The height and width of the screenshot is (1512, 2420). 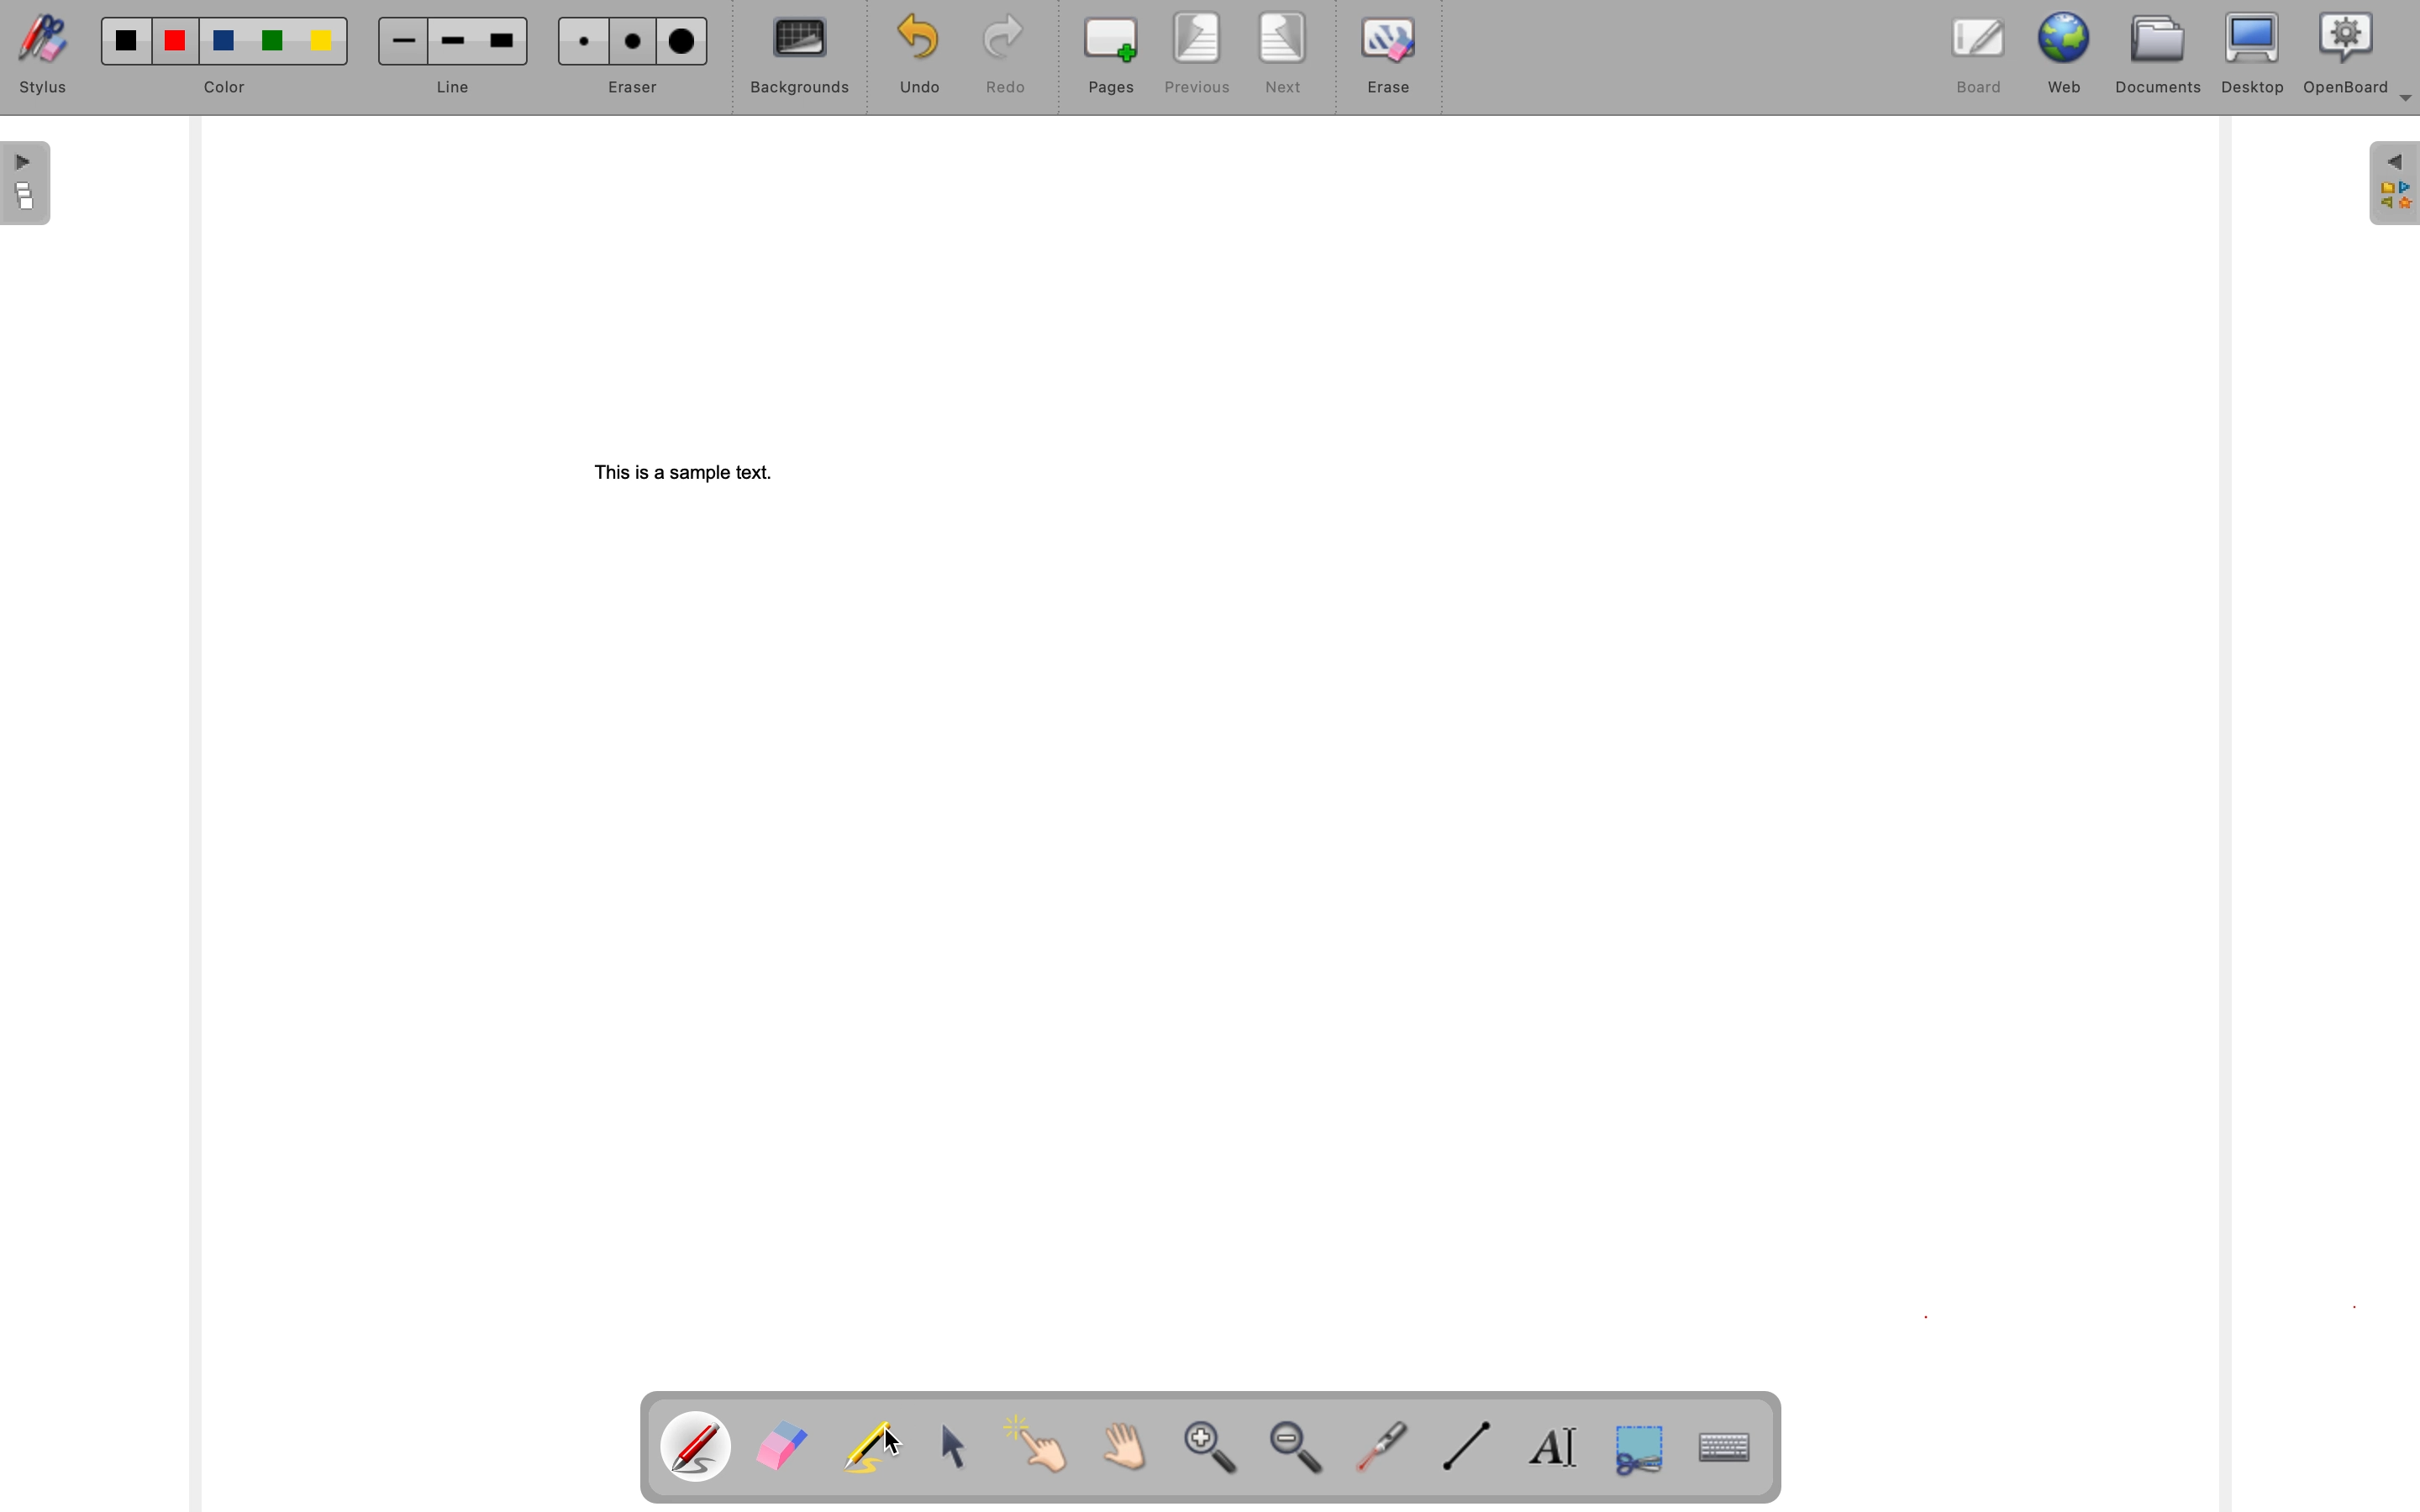 What do you see at coordinates (1197, 54) in the screenshot?
I see `previous` at bounding box center [1197, 54].